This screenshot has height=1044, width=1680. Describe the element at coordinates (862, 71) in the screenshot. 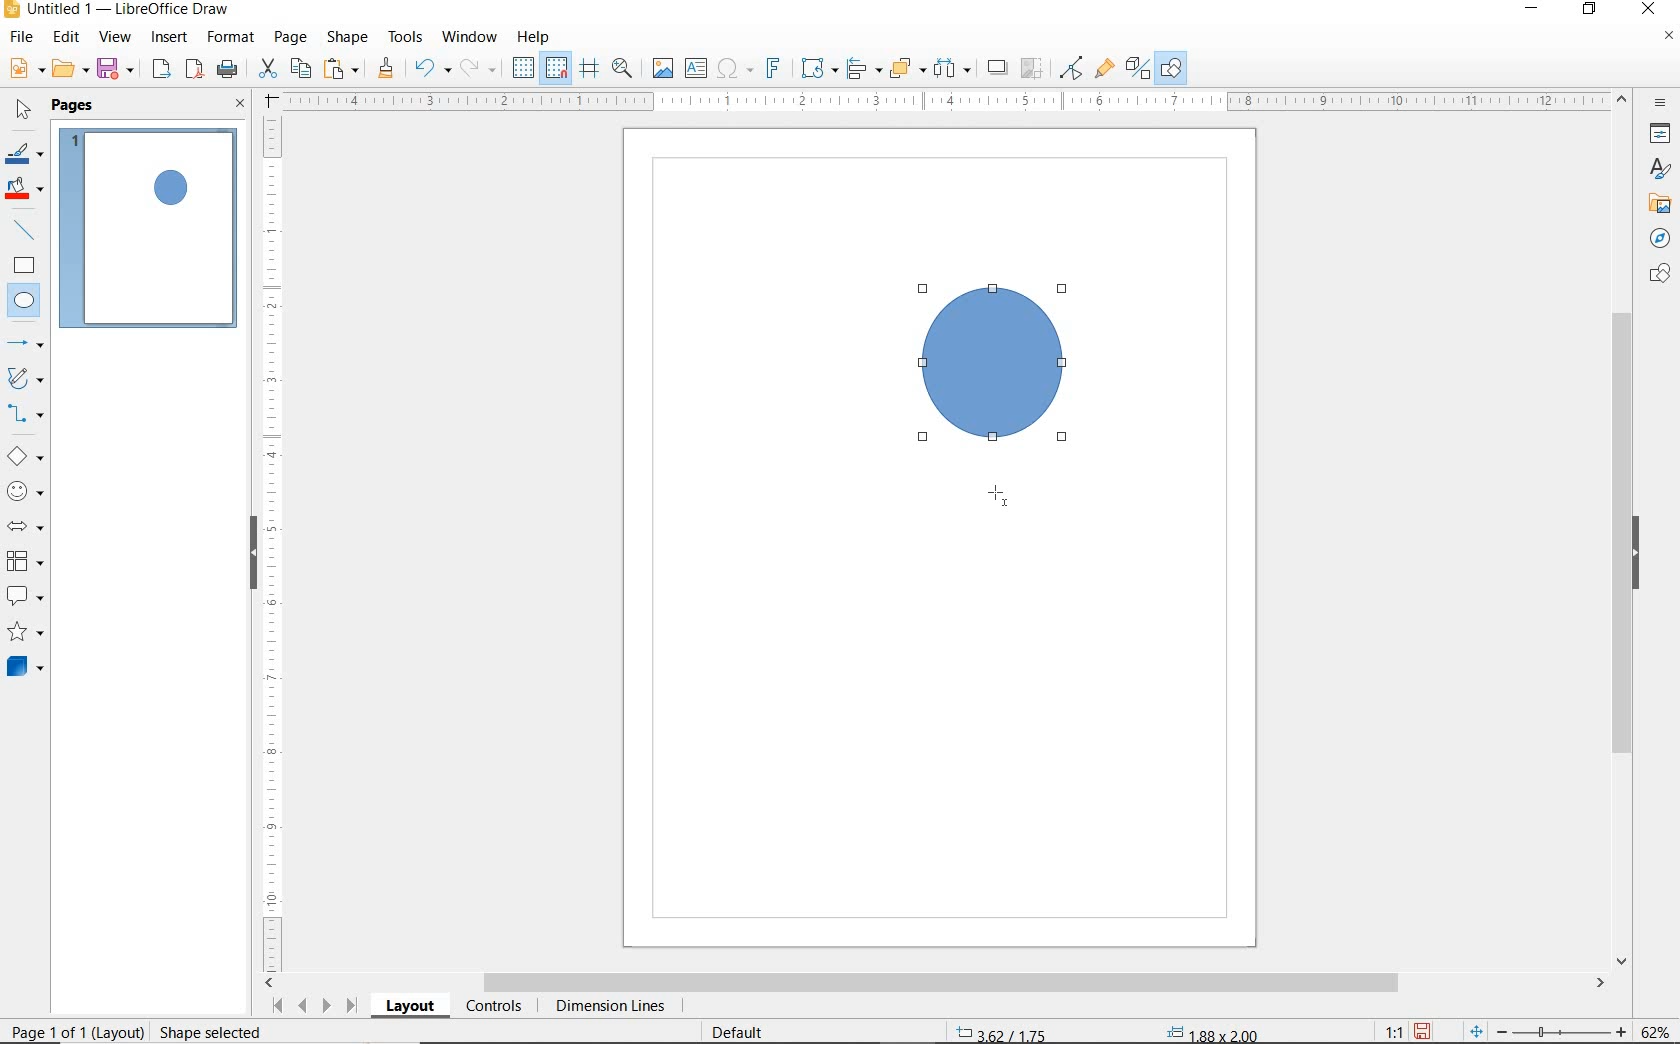

I see `ALIGN OBJECTS` at that location.